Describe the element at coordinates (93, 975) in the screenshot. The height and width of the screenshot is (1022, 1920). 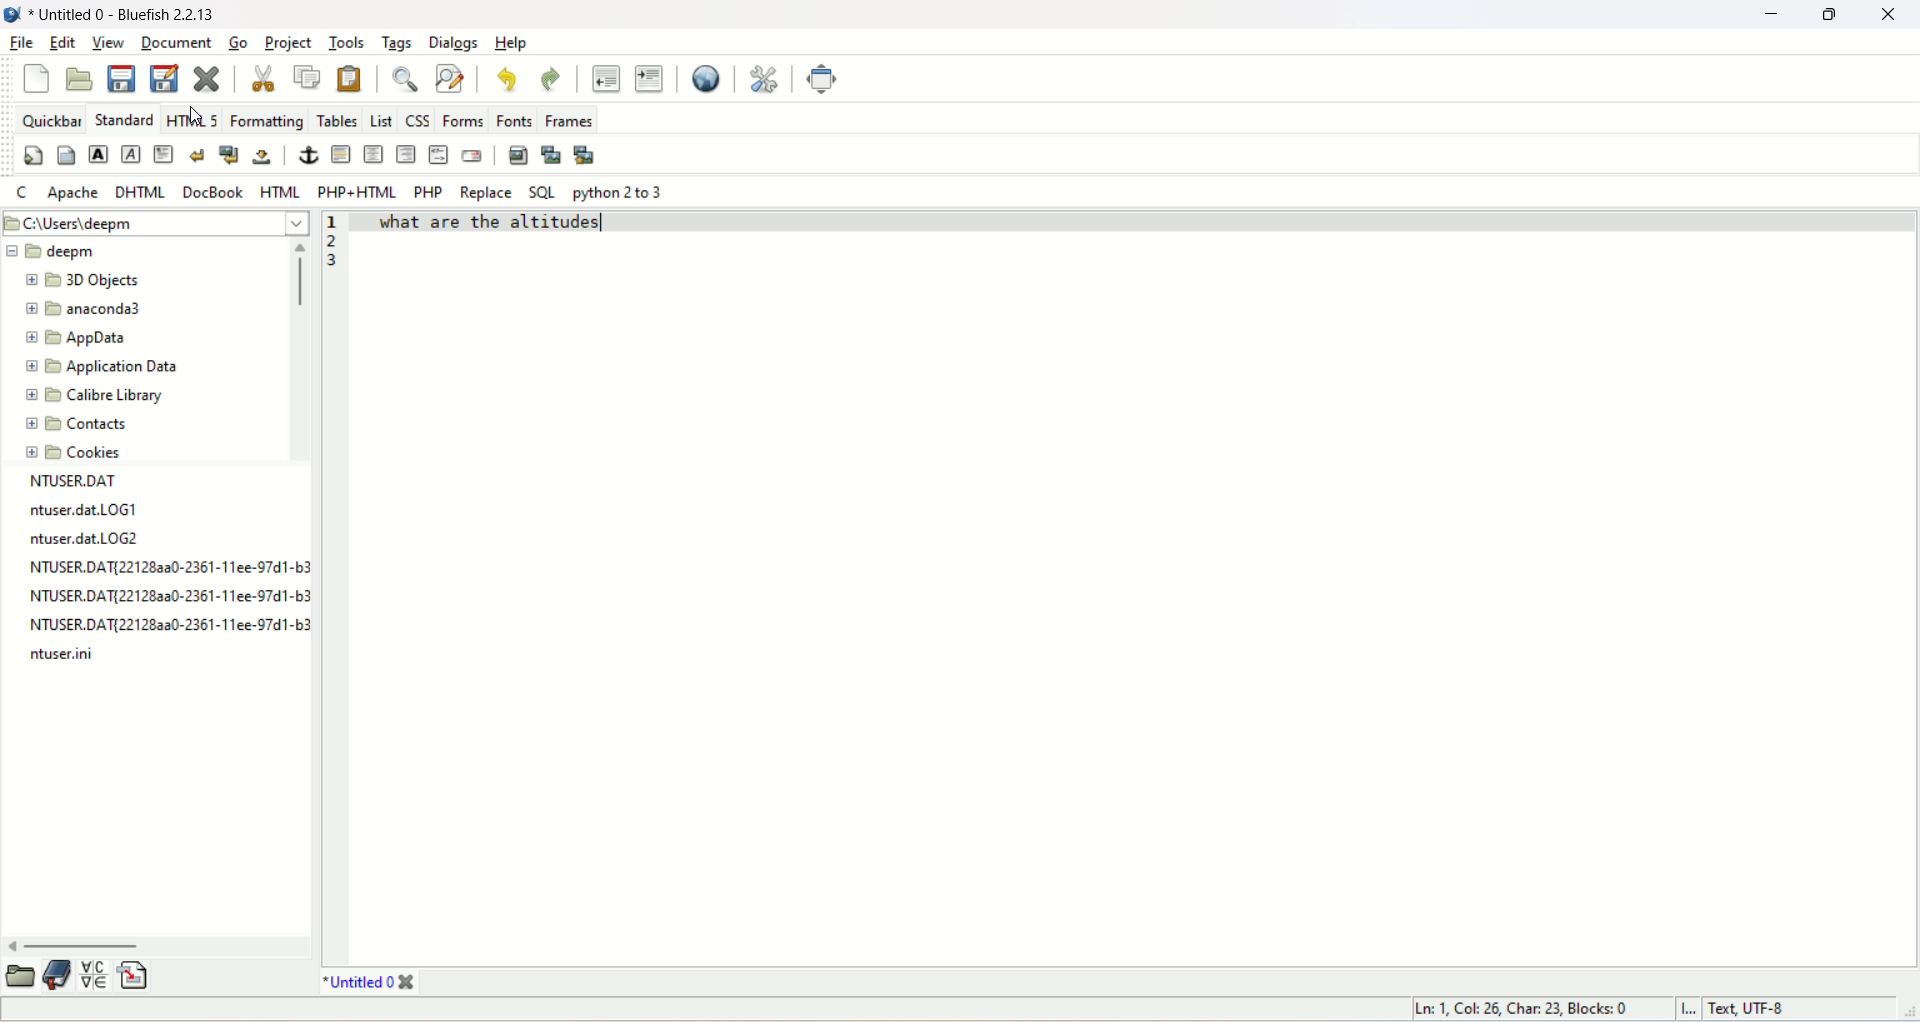
I see `insert special character` at that location.